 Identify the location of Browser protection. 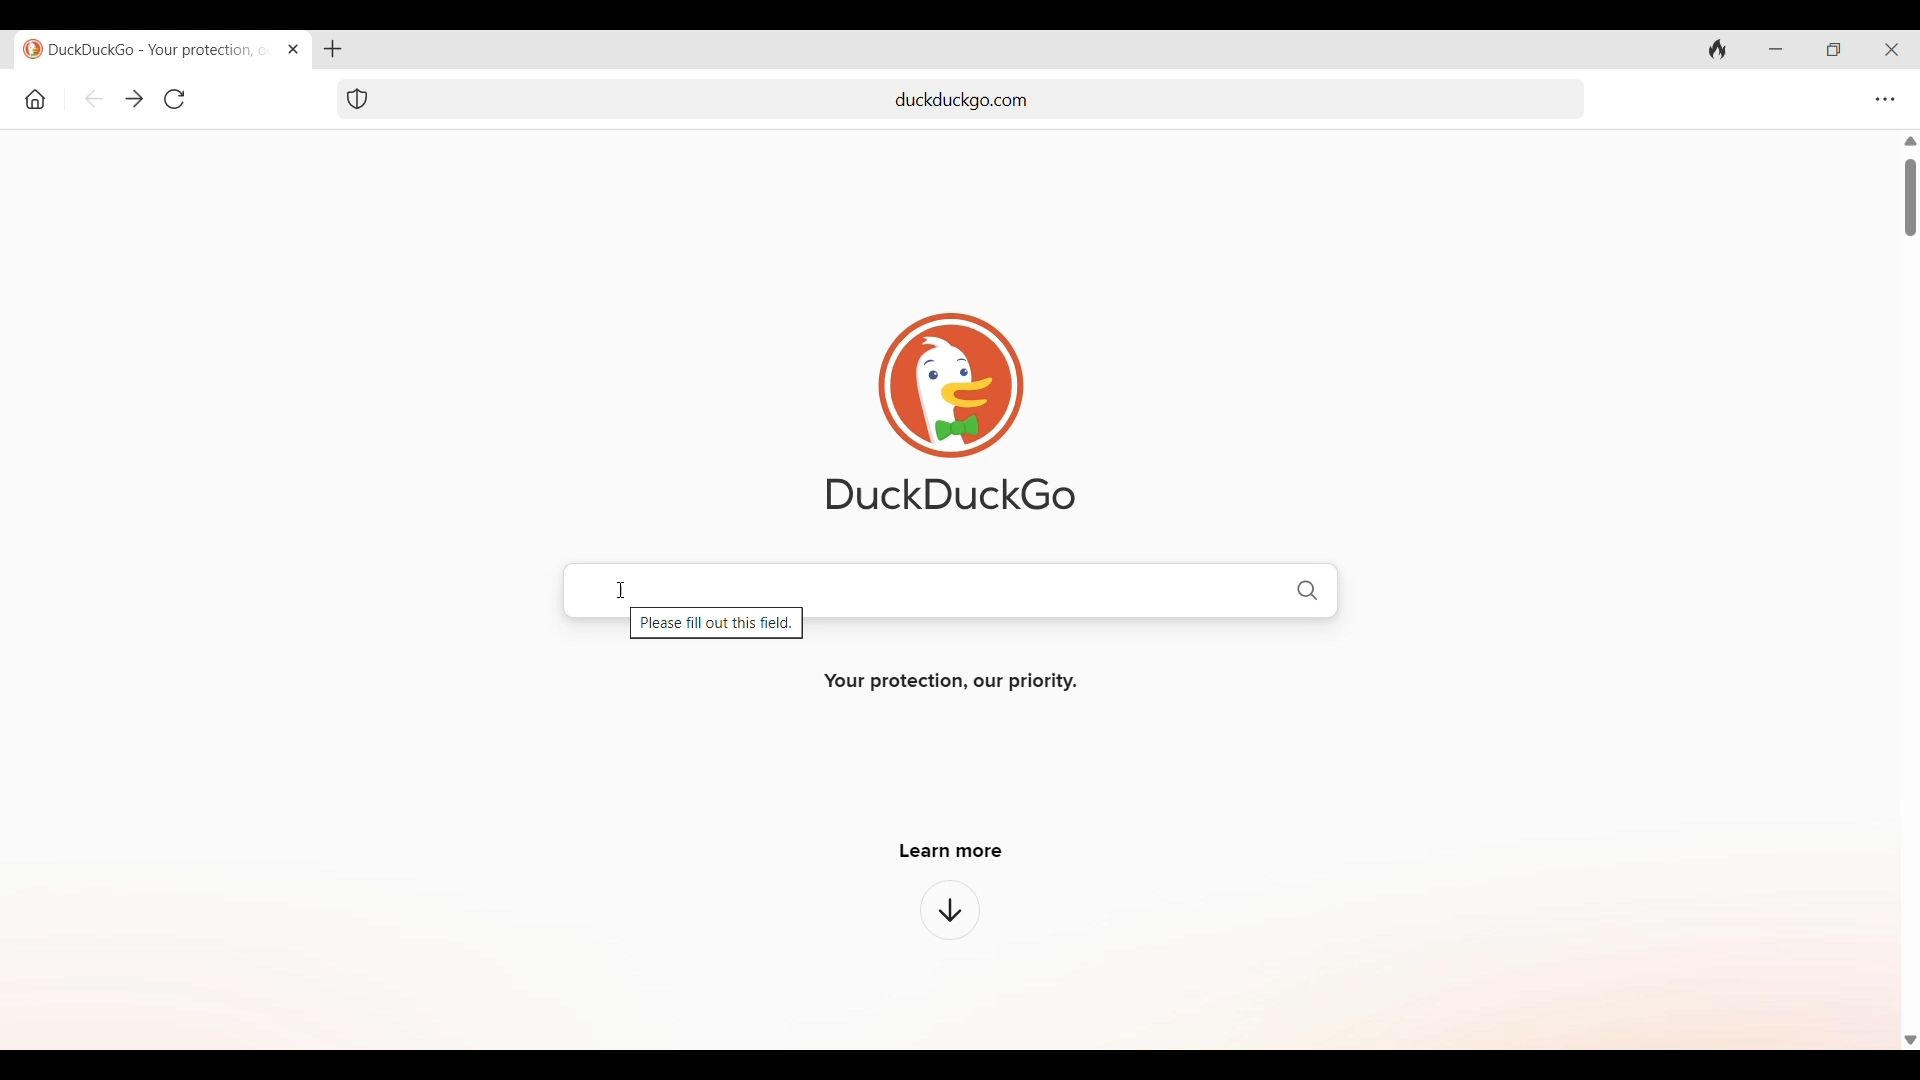
(356, 99).